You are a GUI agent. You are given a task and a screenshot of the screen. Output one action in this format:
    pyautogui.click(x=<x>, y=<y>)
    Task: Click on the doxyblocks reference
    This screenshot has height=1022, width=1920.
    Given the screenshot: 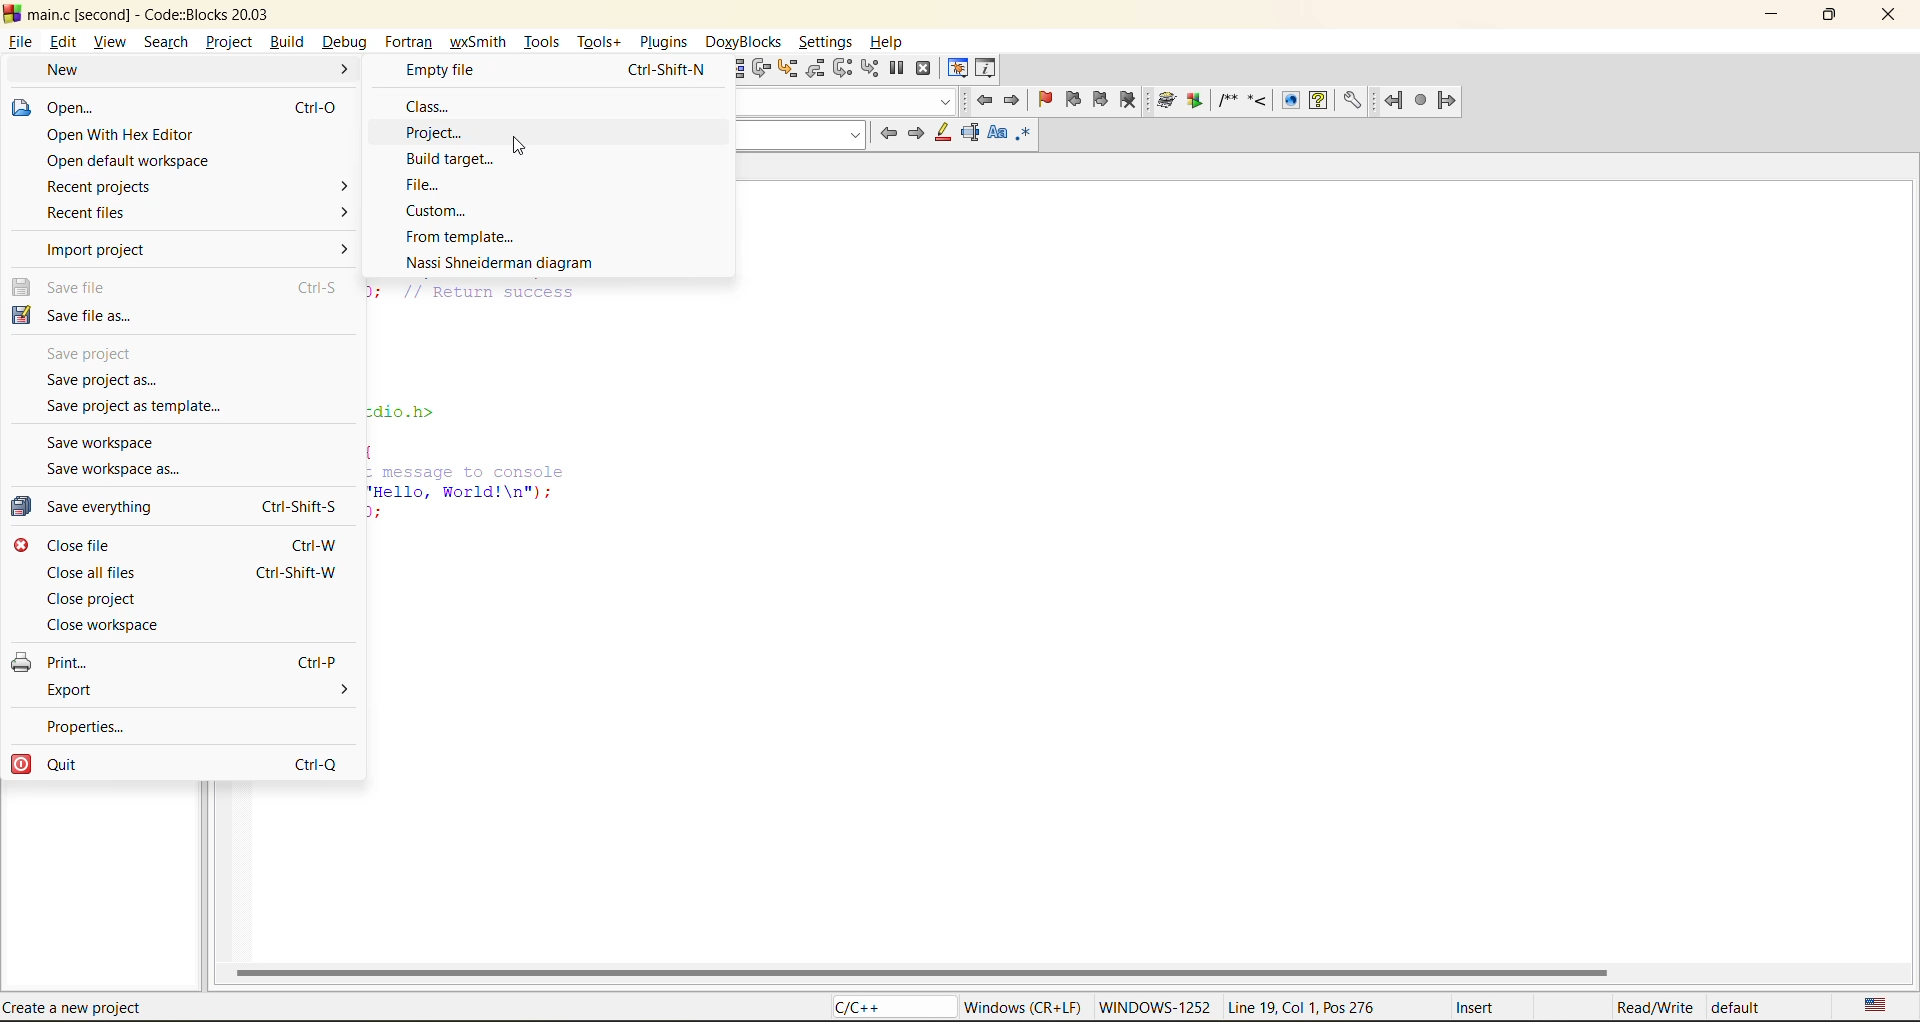 What is the action you would take?
    pyautogui.click(x=1259, y=102)
    